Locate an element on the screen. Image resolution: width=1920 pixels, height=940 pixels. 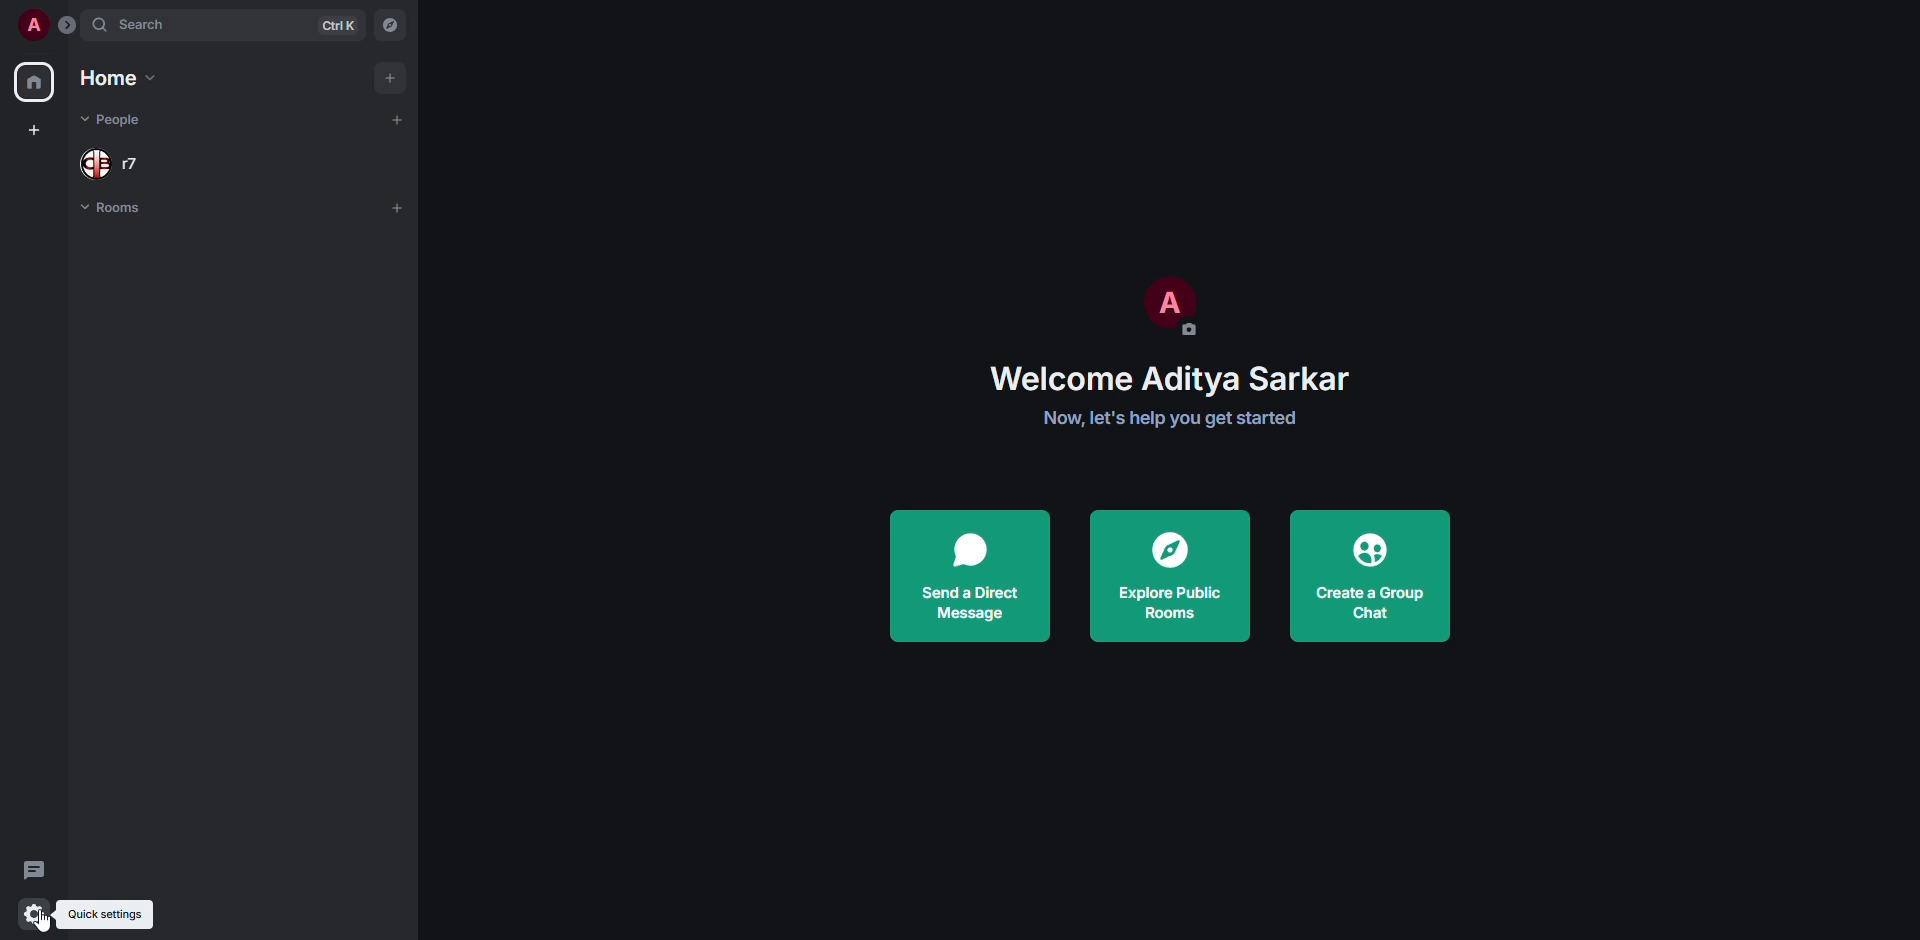
home is located at coordinates (36, 82).